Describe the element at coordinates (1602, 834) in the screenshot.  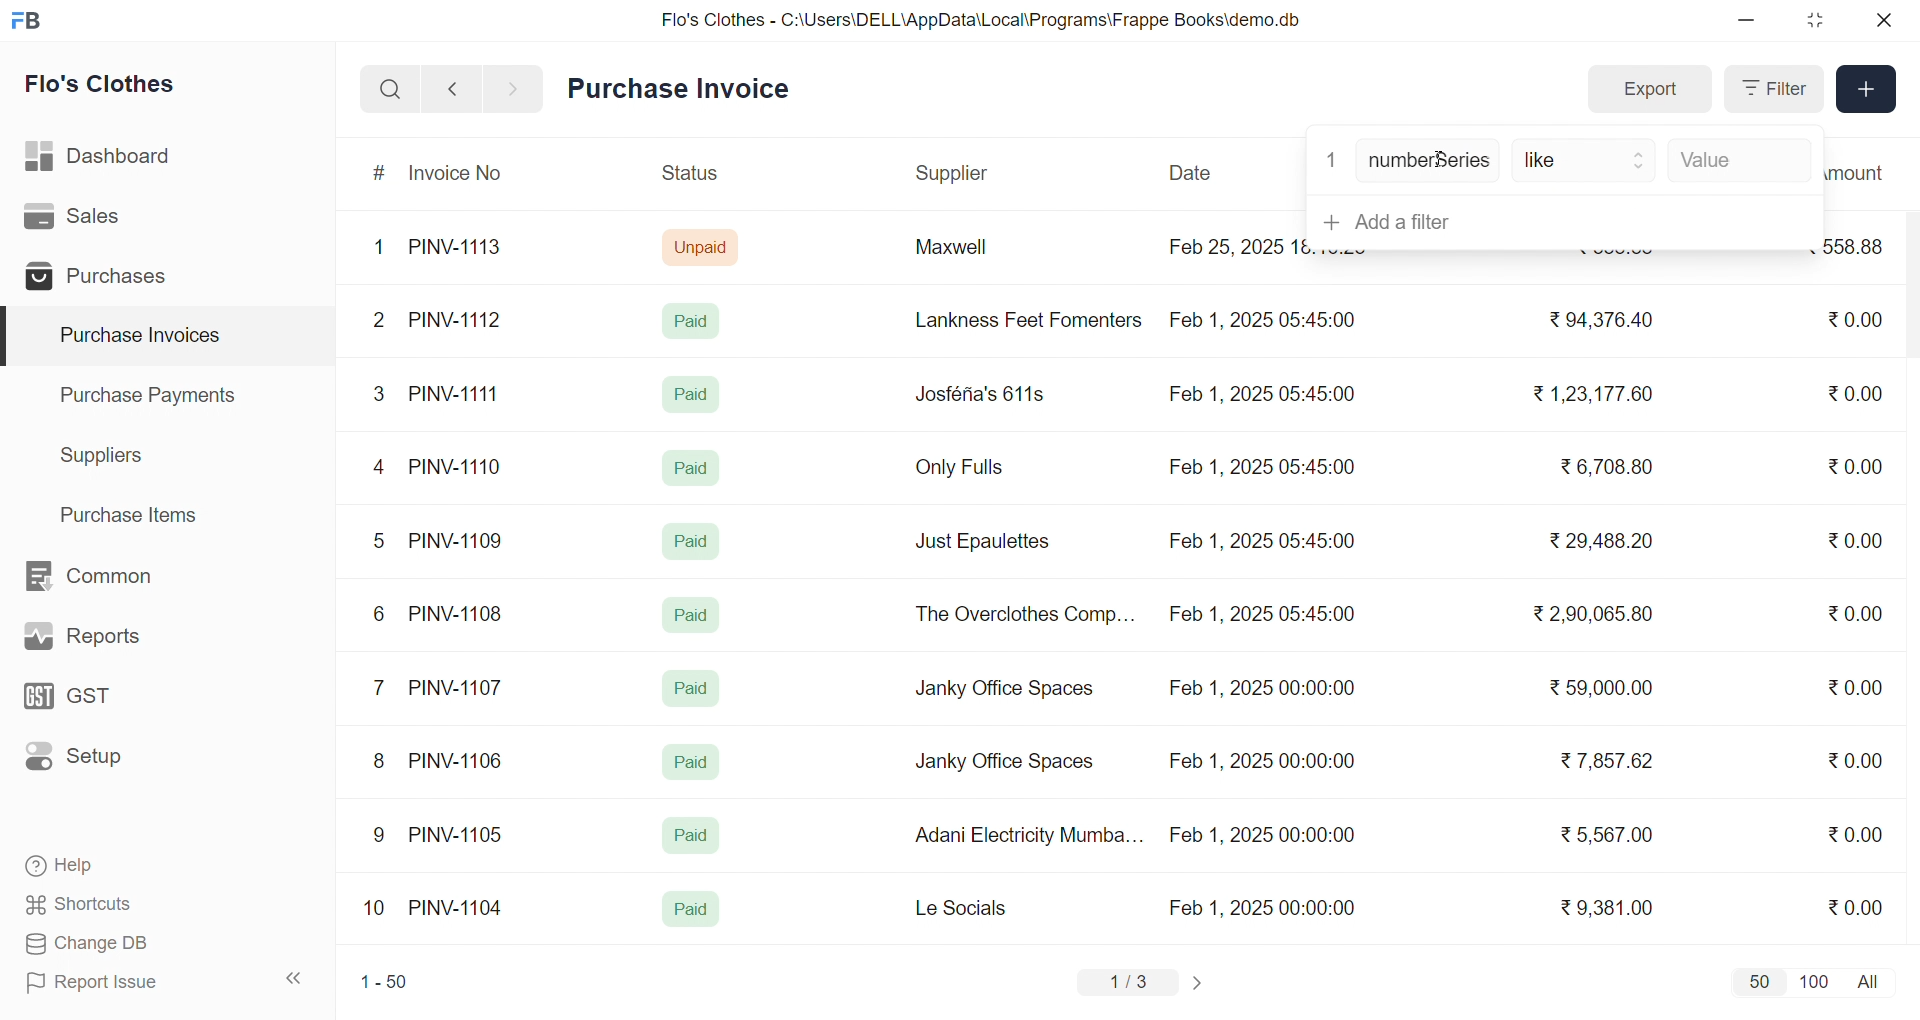
I see `₹ 5,567.00` at that location.